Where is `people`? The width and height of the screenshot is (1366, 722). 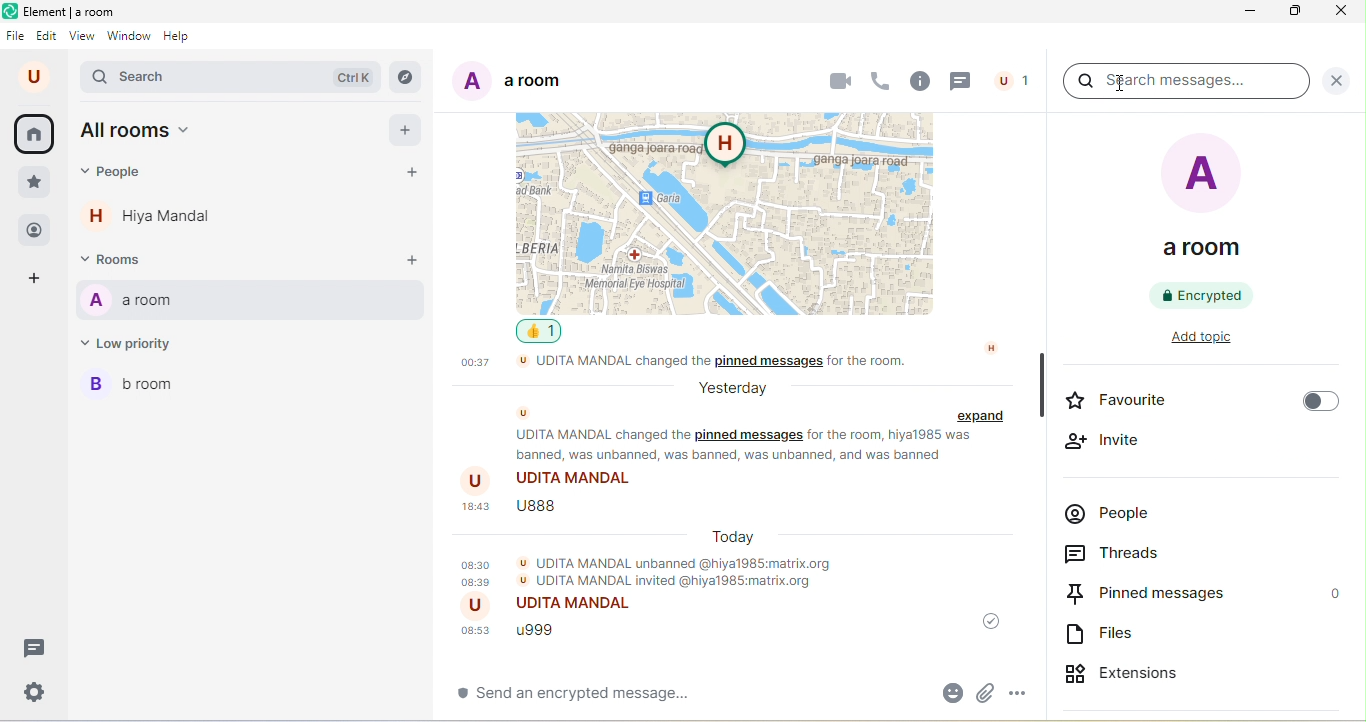
people is located at coordinates (1115, 517).